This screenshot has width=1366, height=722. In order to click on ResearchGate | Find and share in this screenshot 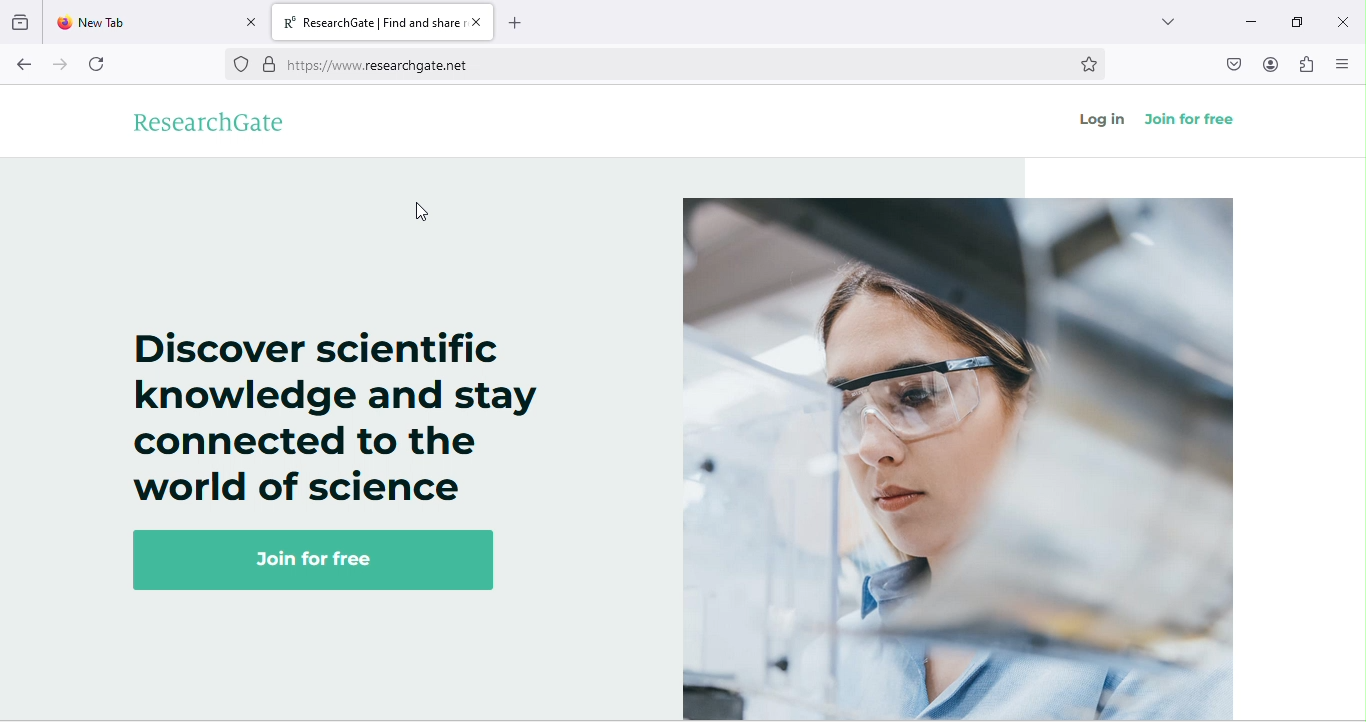, I will do `click(371, 21)`.